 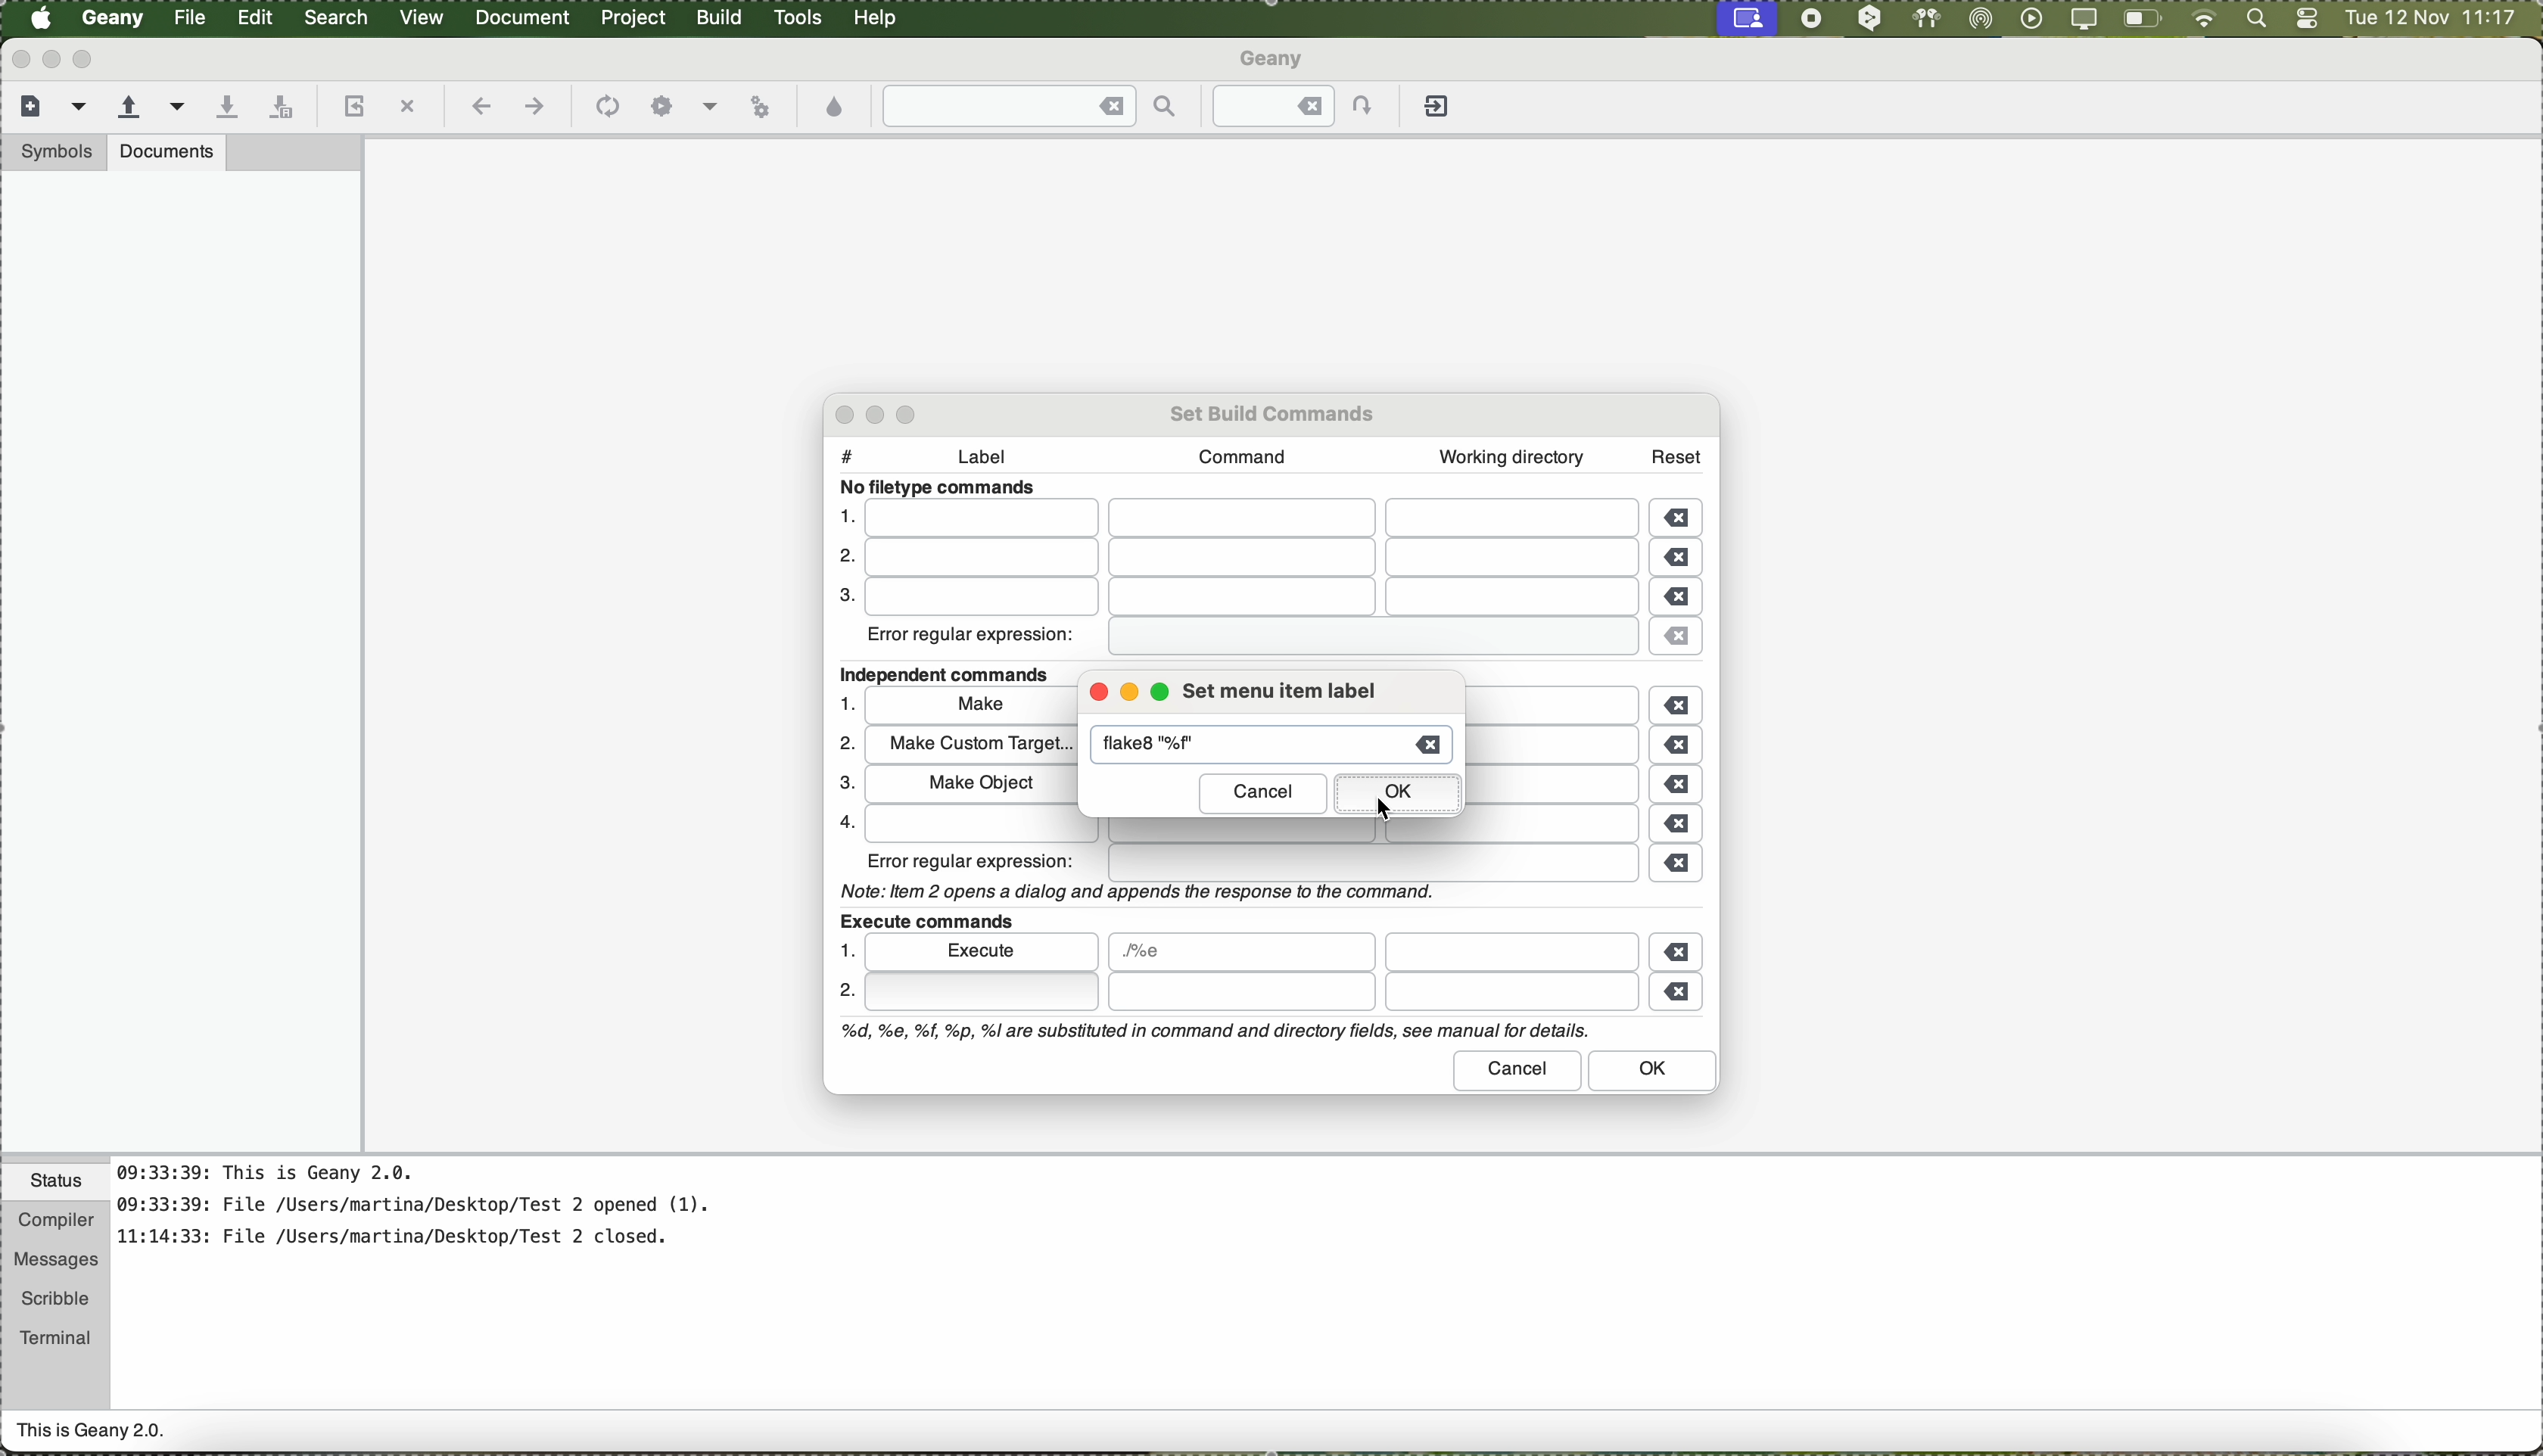 What do you see at coordinates (798, 18) in the screenshot?
I see `tools` at bounding box center [798, 18].